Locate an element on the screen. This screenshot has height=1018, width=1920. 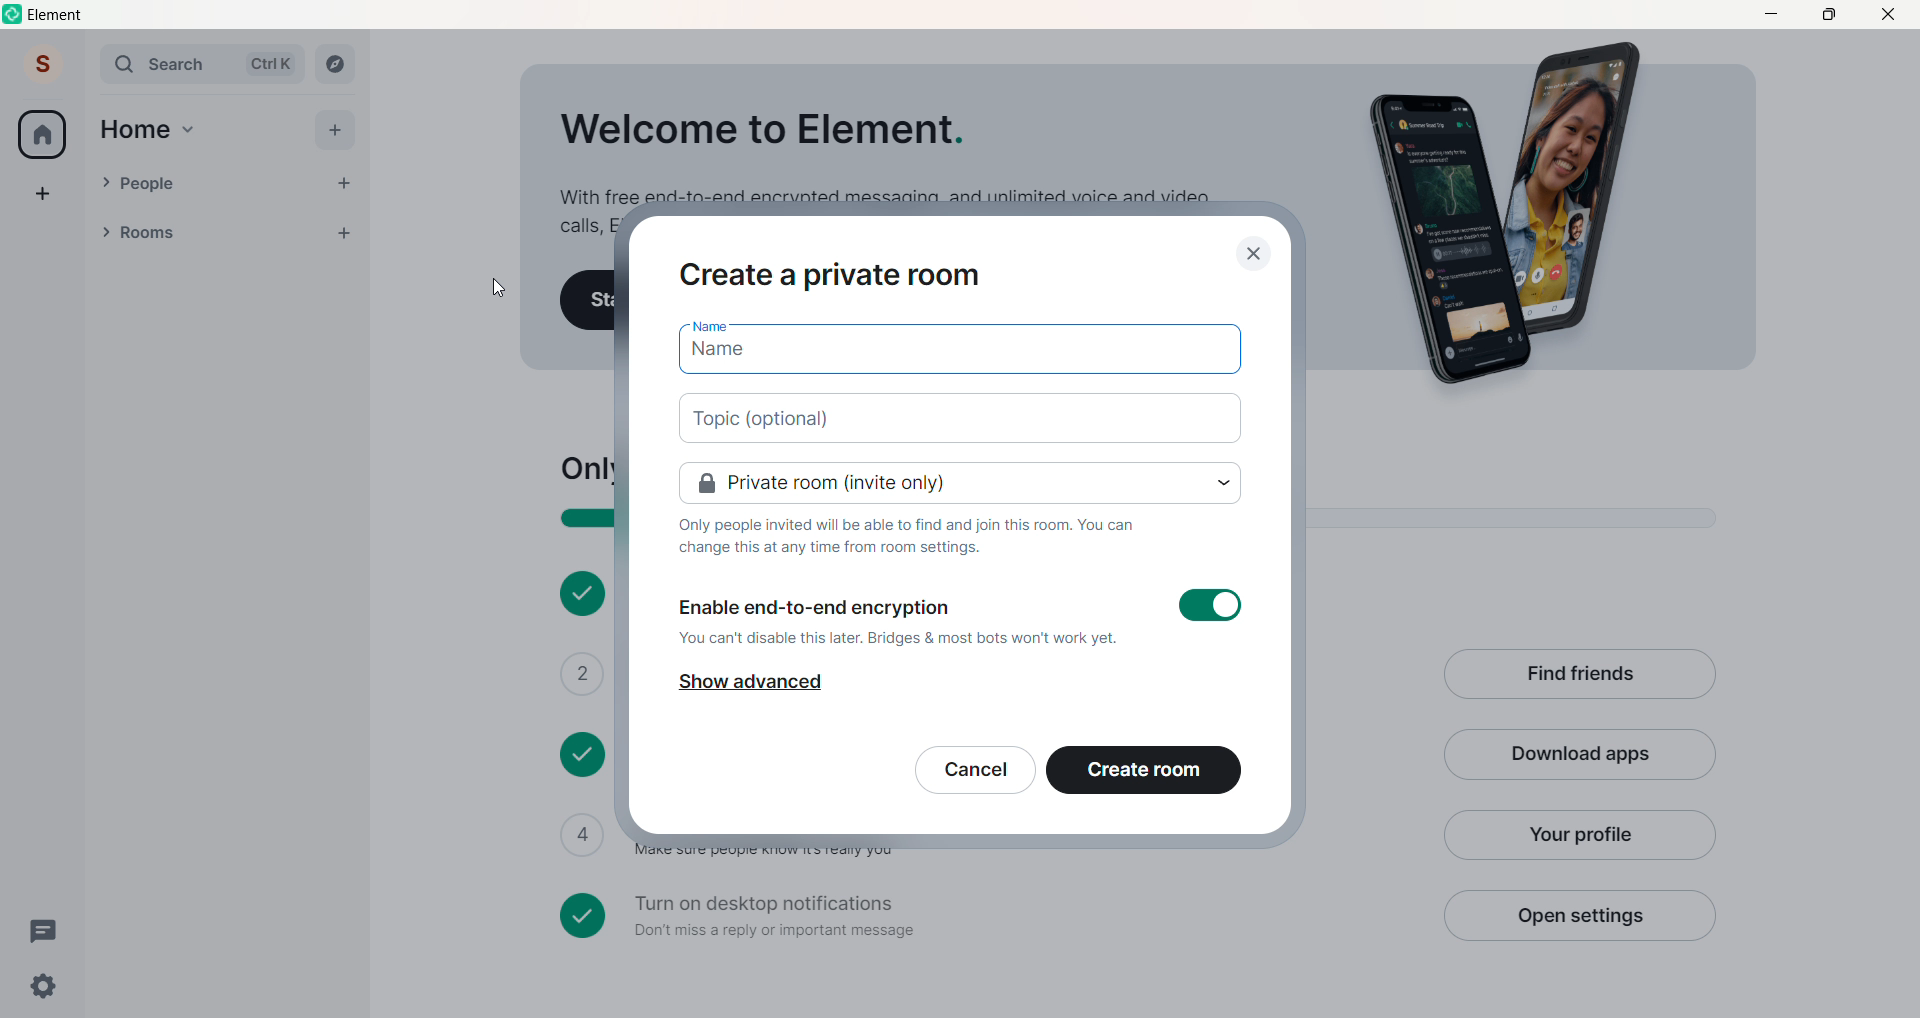
Create a Space is located at coordinates (43, 193).